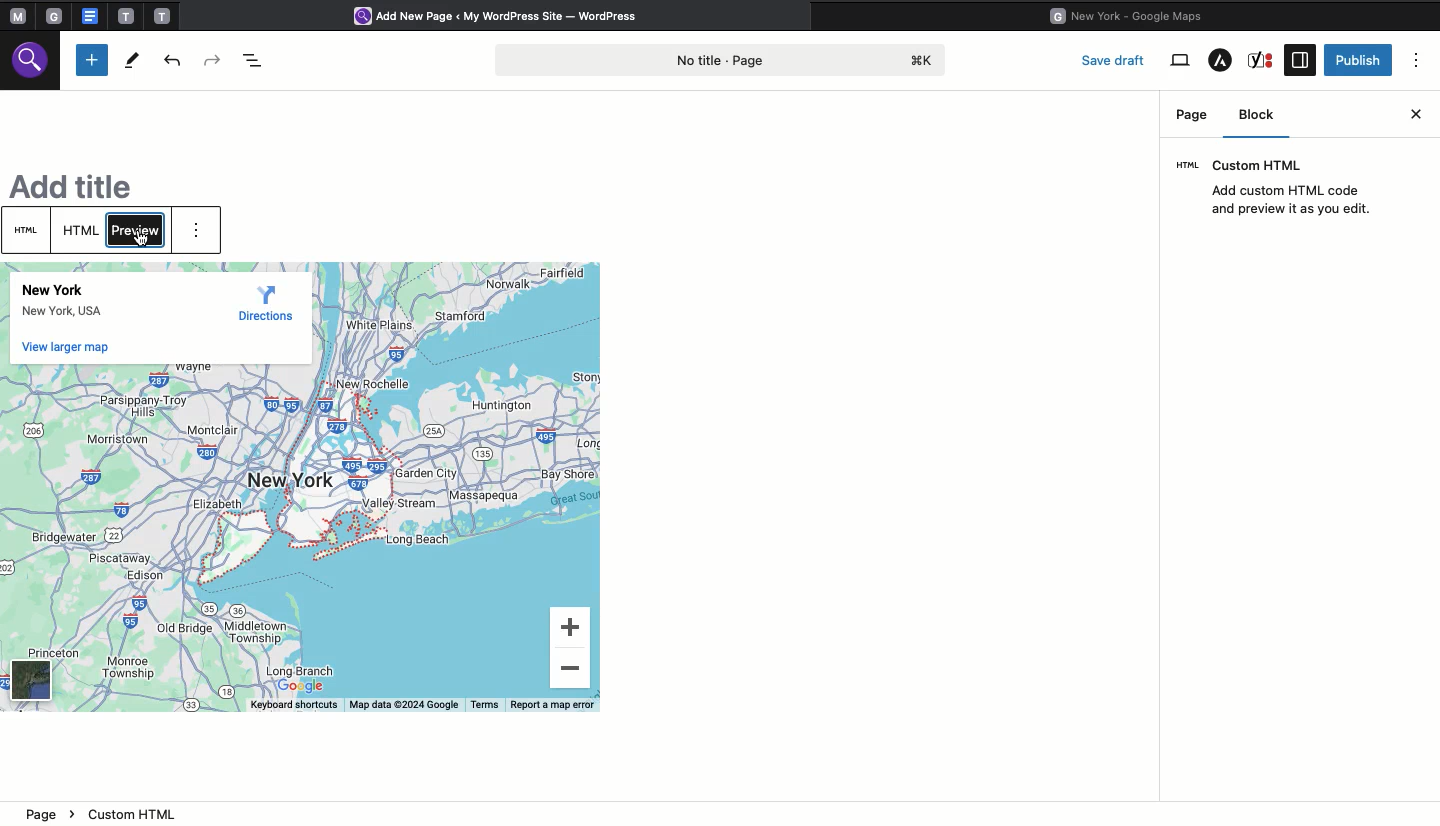 Image resolution: width=1440 pixels, height=826 pixels. What do you see at coordinates (1220, 62) in the screenshot?
I see `Astra` at bounding box center [1220, 62].